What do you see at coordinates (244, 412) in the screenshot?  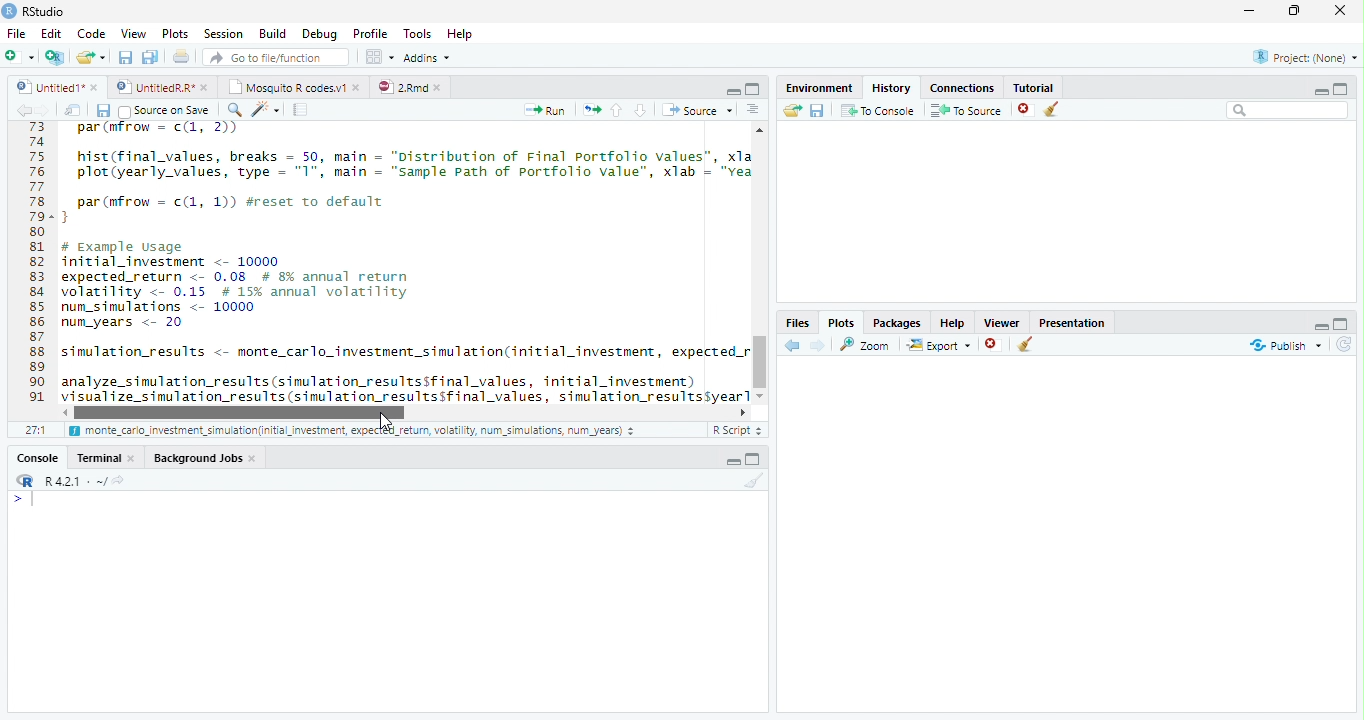 I see `Scroll bar` at bounding box center [244, 412].